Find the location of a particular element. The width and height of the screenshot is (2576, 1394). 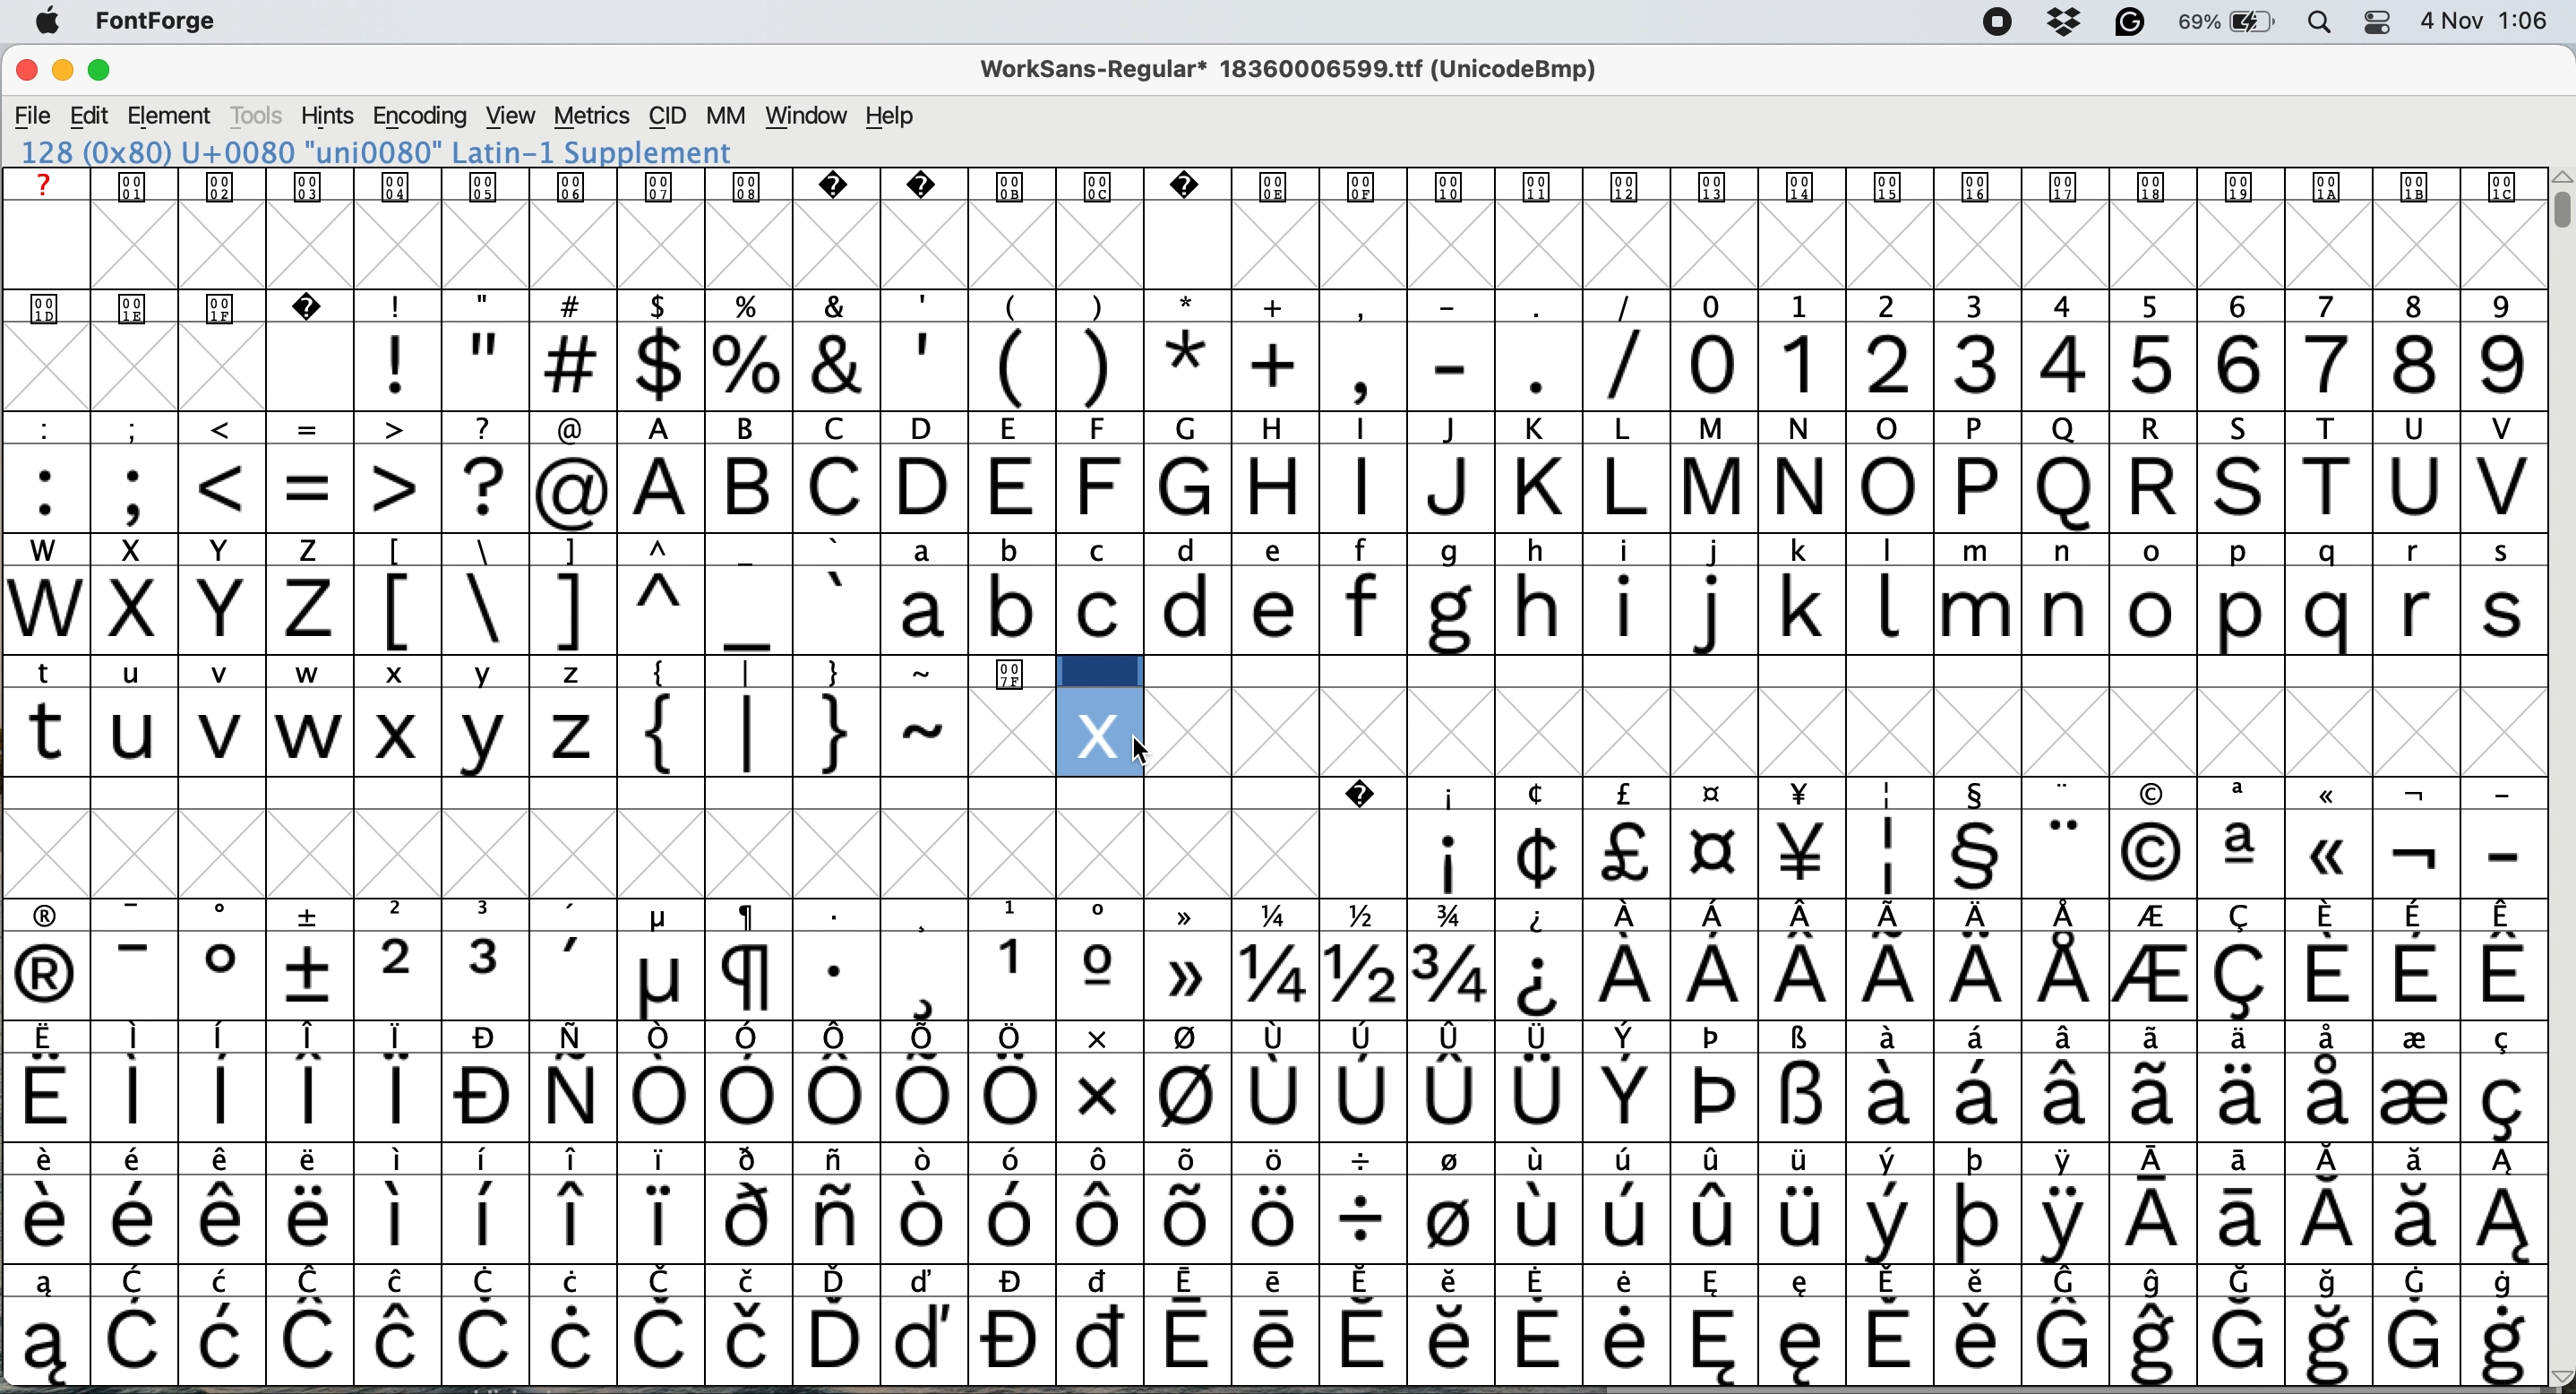

special characters is located at coordinates (309, 487).